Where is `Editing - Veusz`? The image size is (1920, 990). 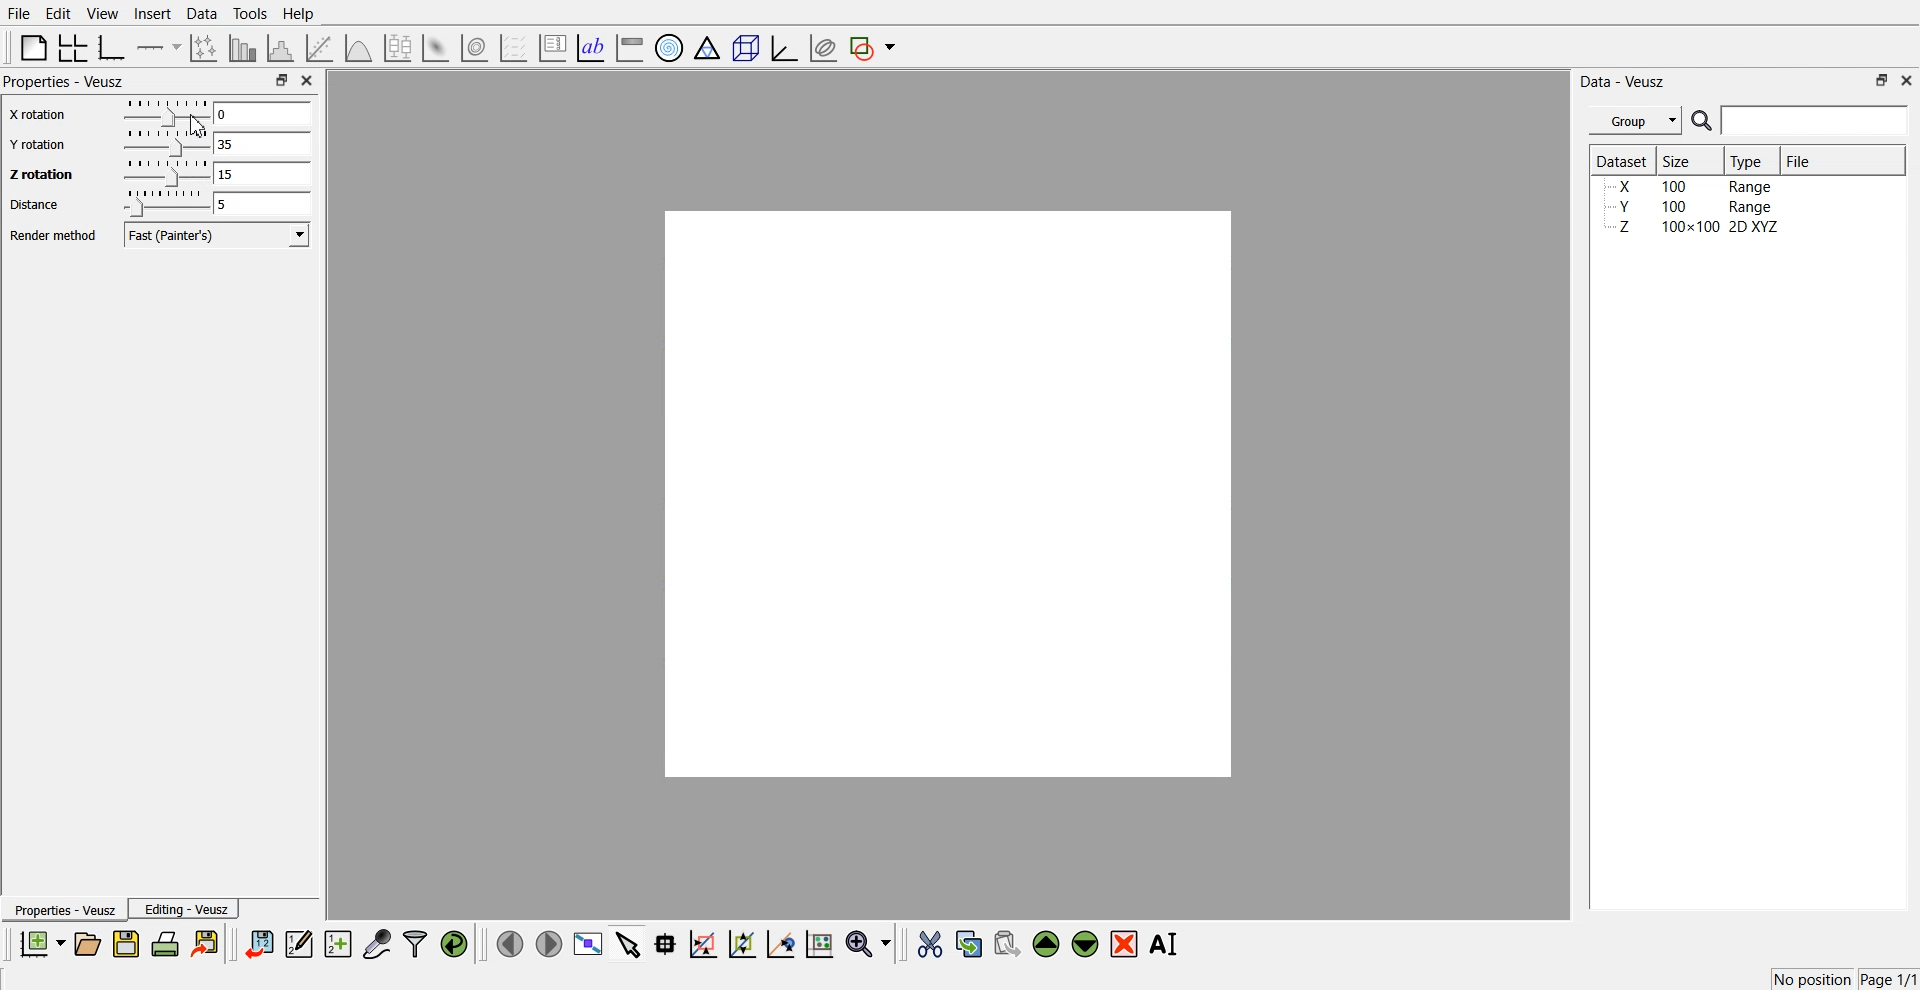
Editing - Veusz is located at coordinates (184, 908).